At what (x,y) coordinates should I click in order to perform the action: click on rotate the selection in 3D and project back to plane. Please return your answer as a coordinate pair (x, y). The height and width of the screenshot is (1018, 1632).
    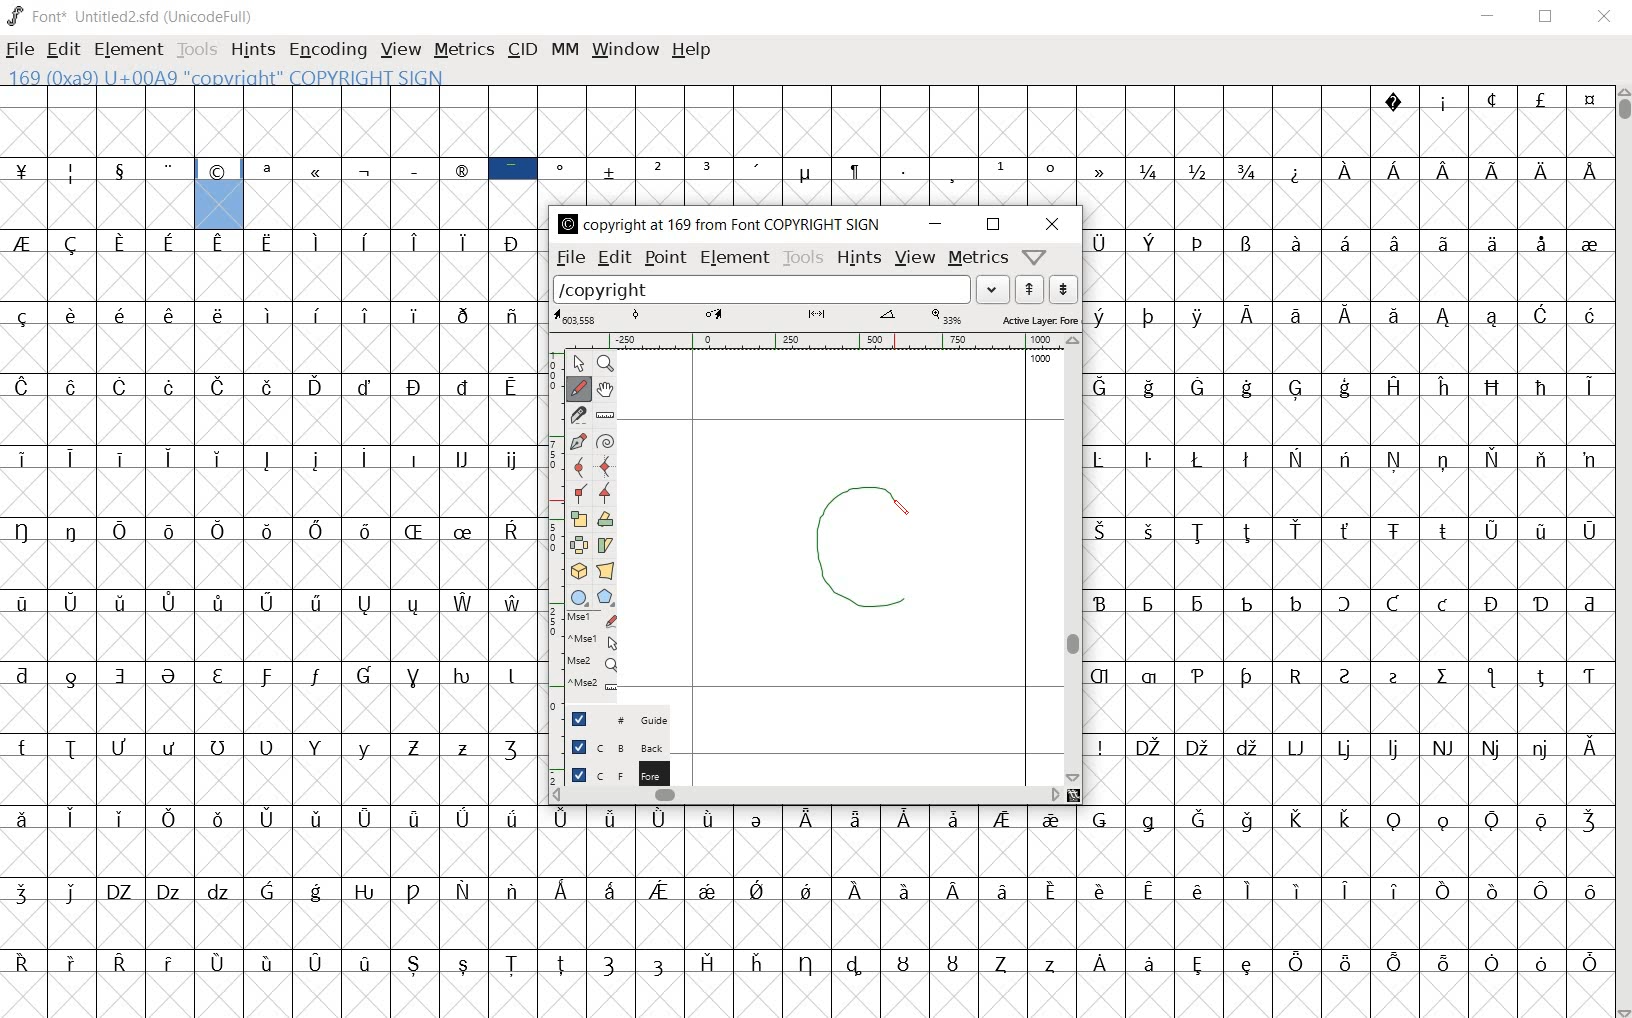
    Looking at the image, I should click on (578, 570).